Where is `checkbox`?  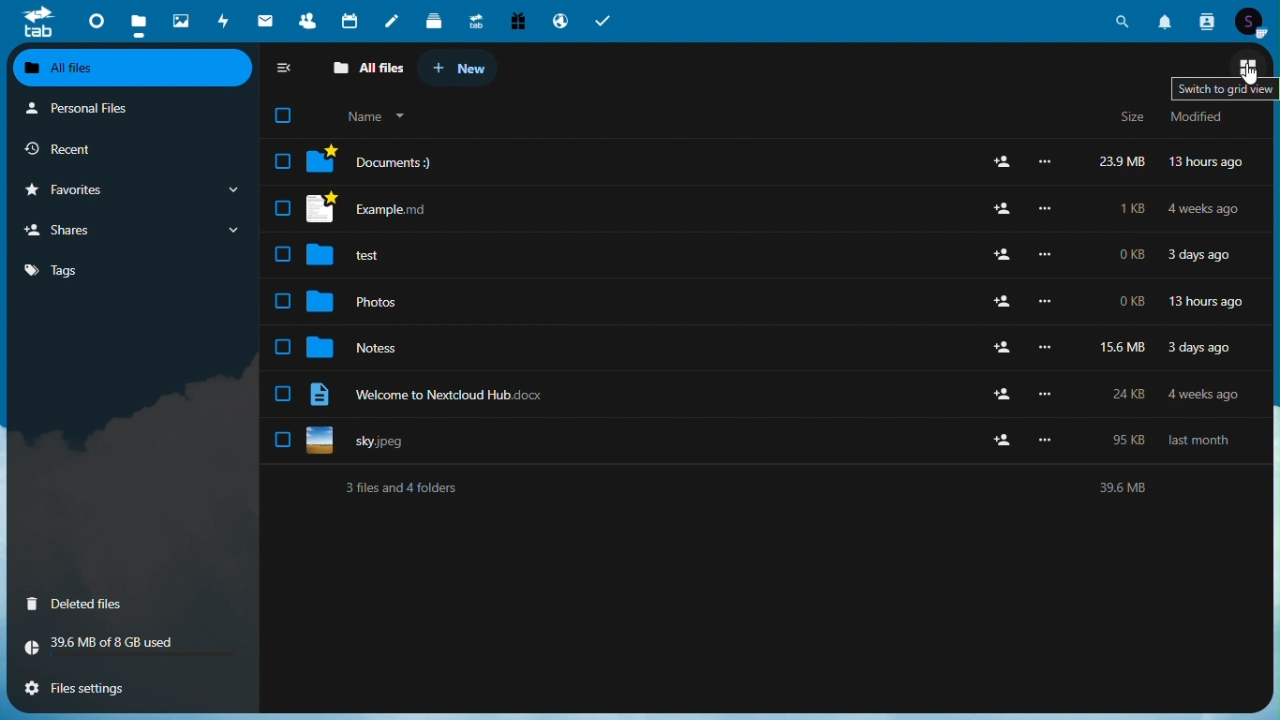
checkbox is located at coordinates (280, 253).